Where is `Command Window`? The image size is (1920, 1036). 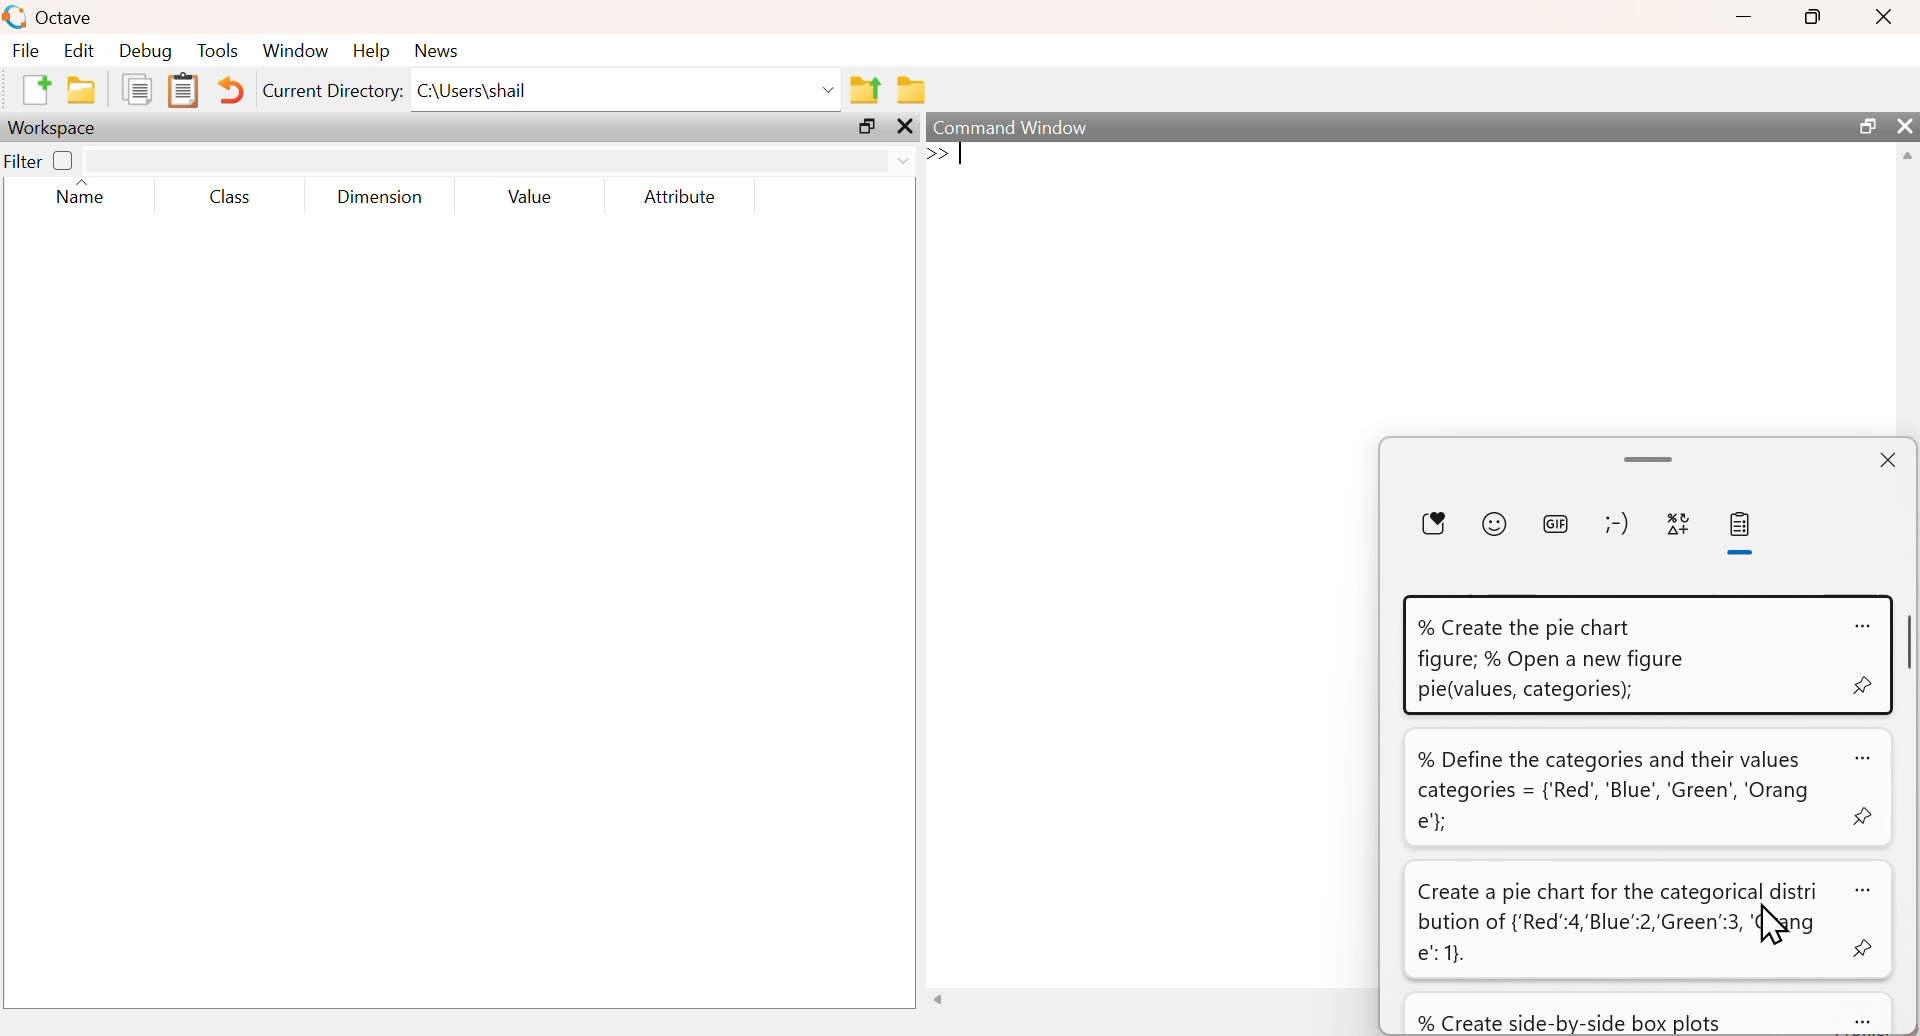 Command Window is located at coordinates (1010, 127).